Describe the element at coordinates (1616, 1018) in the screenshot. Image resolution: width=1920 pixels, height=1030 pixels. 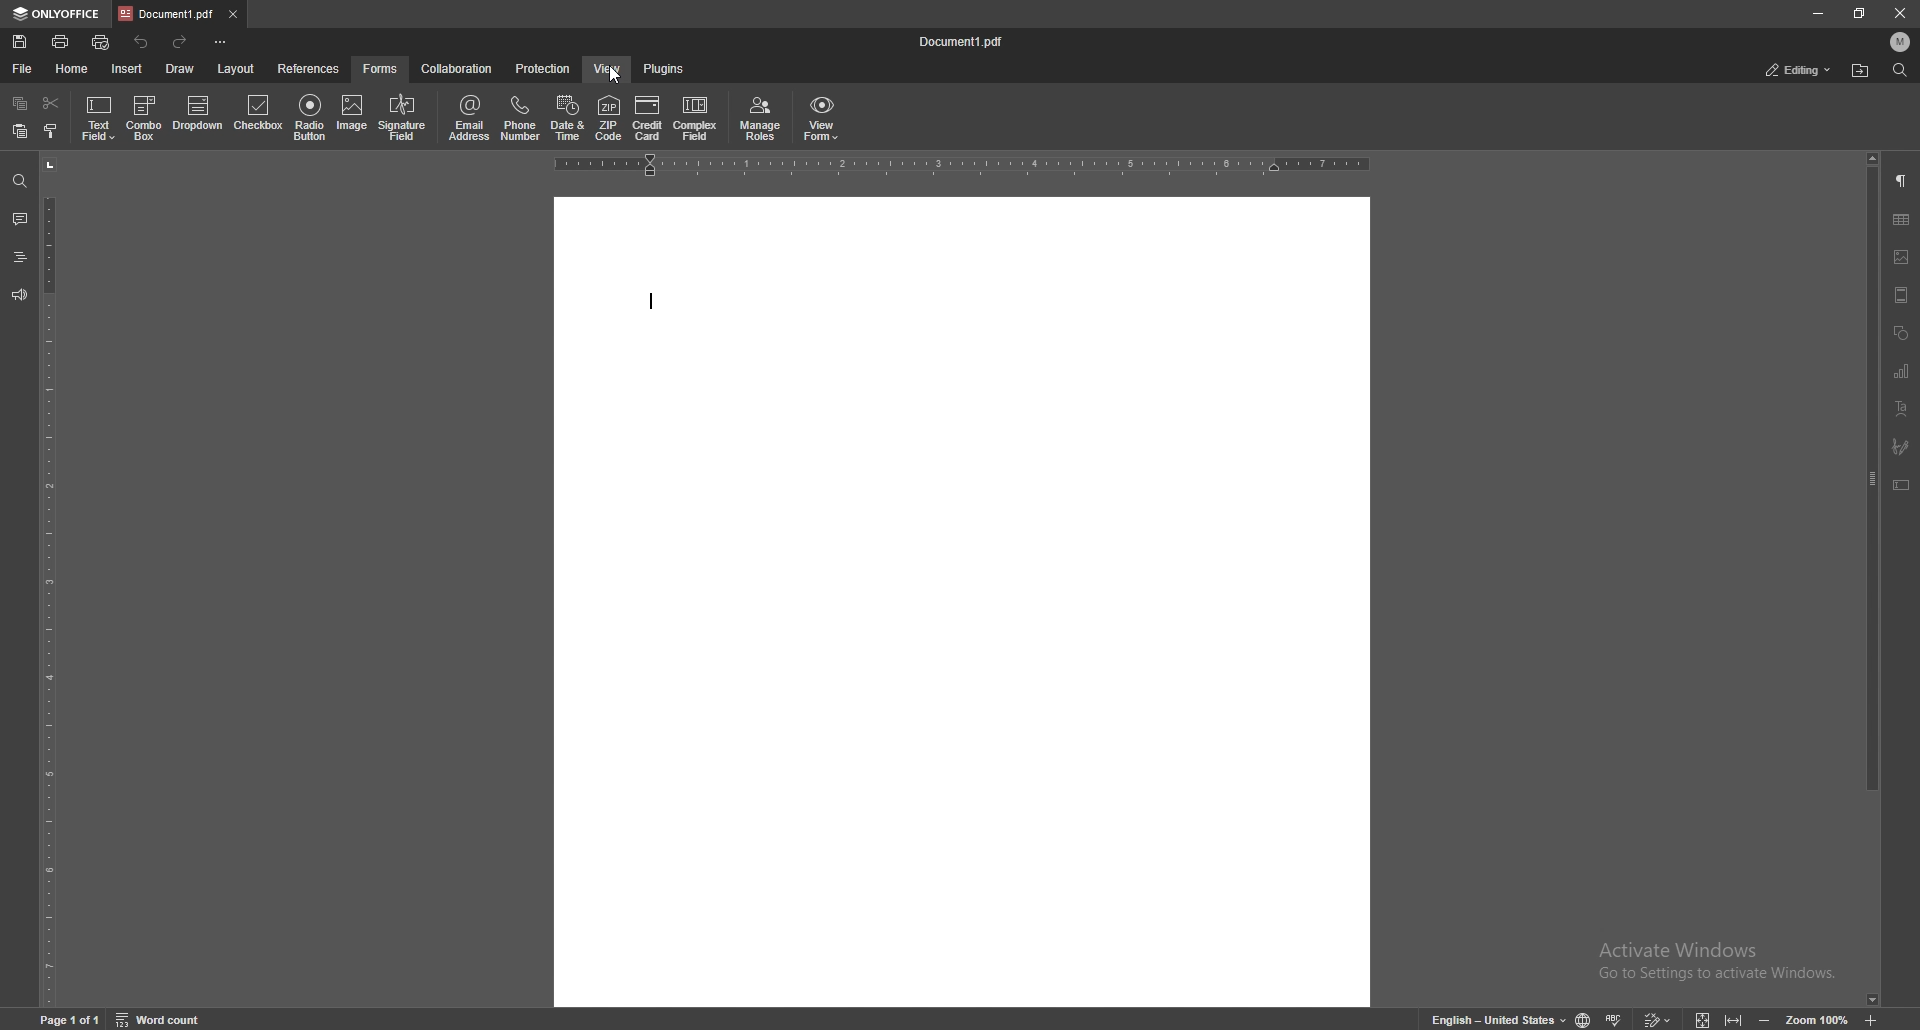
I see `spell check` at that location.